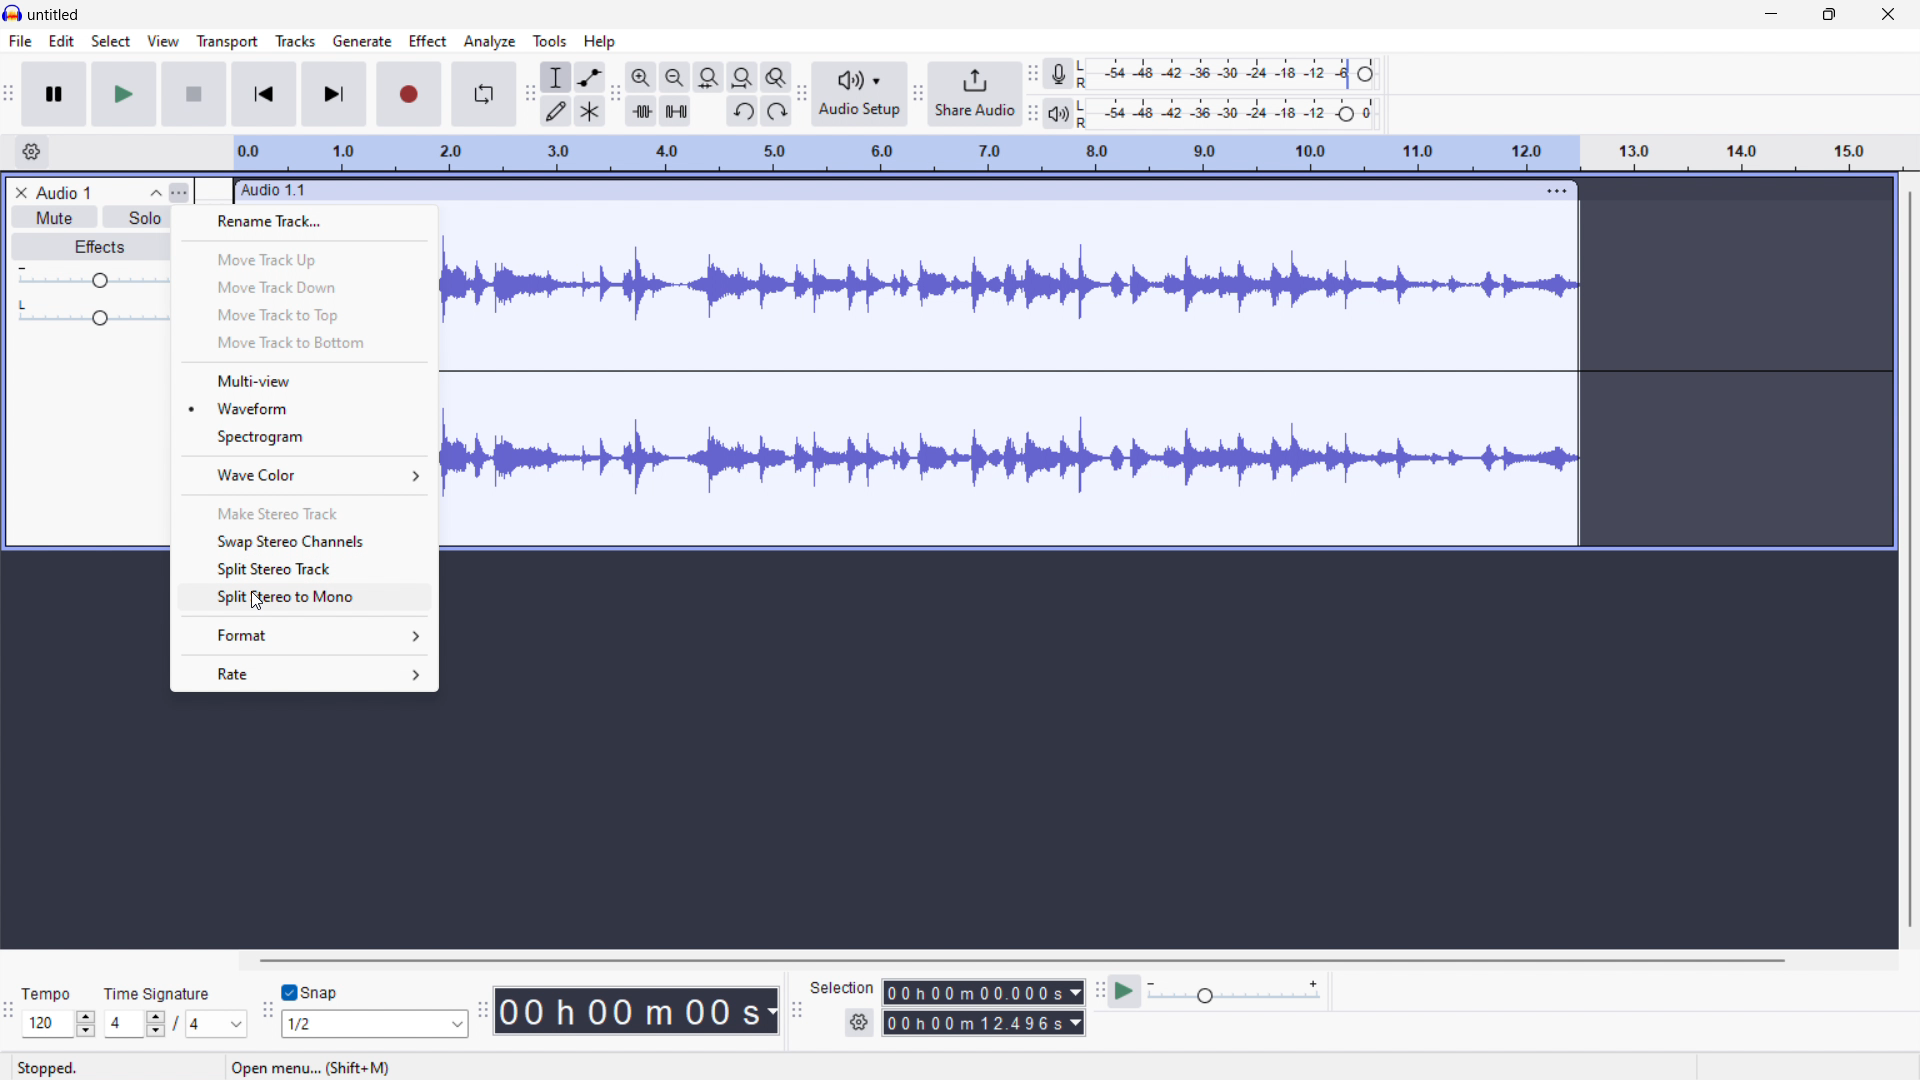  Describe the element at coordinates (303, 223) in the screenshot. I see `rename track` at that location.